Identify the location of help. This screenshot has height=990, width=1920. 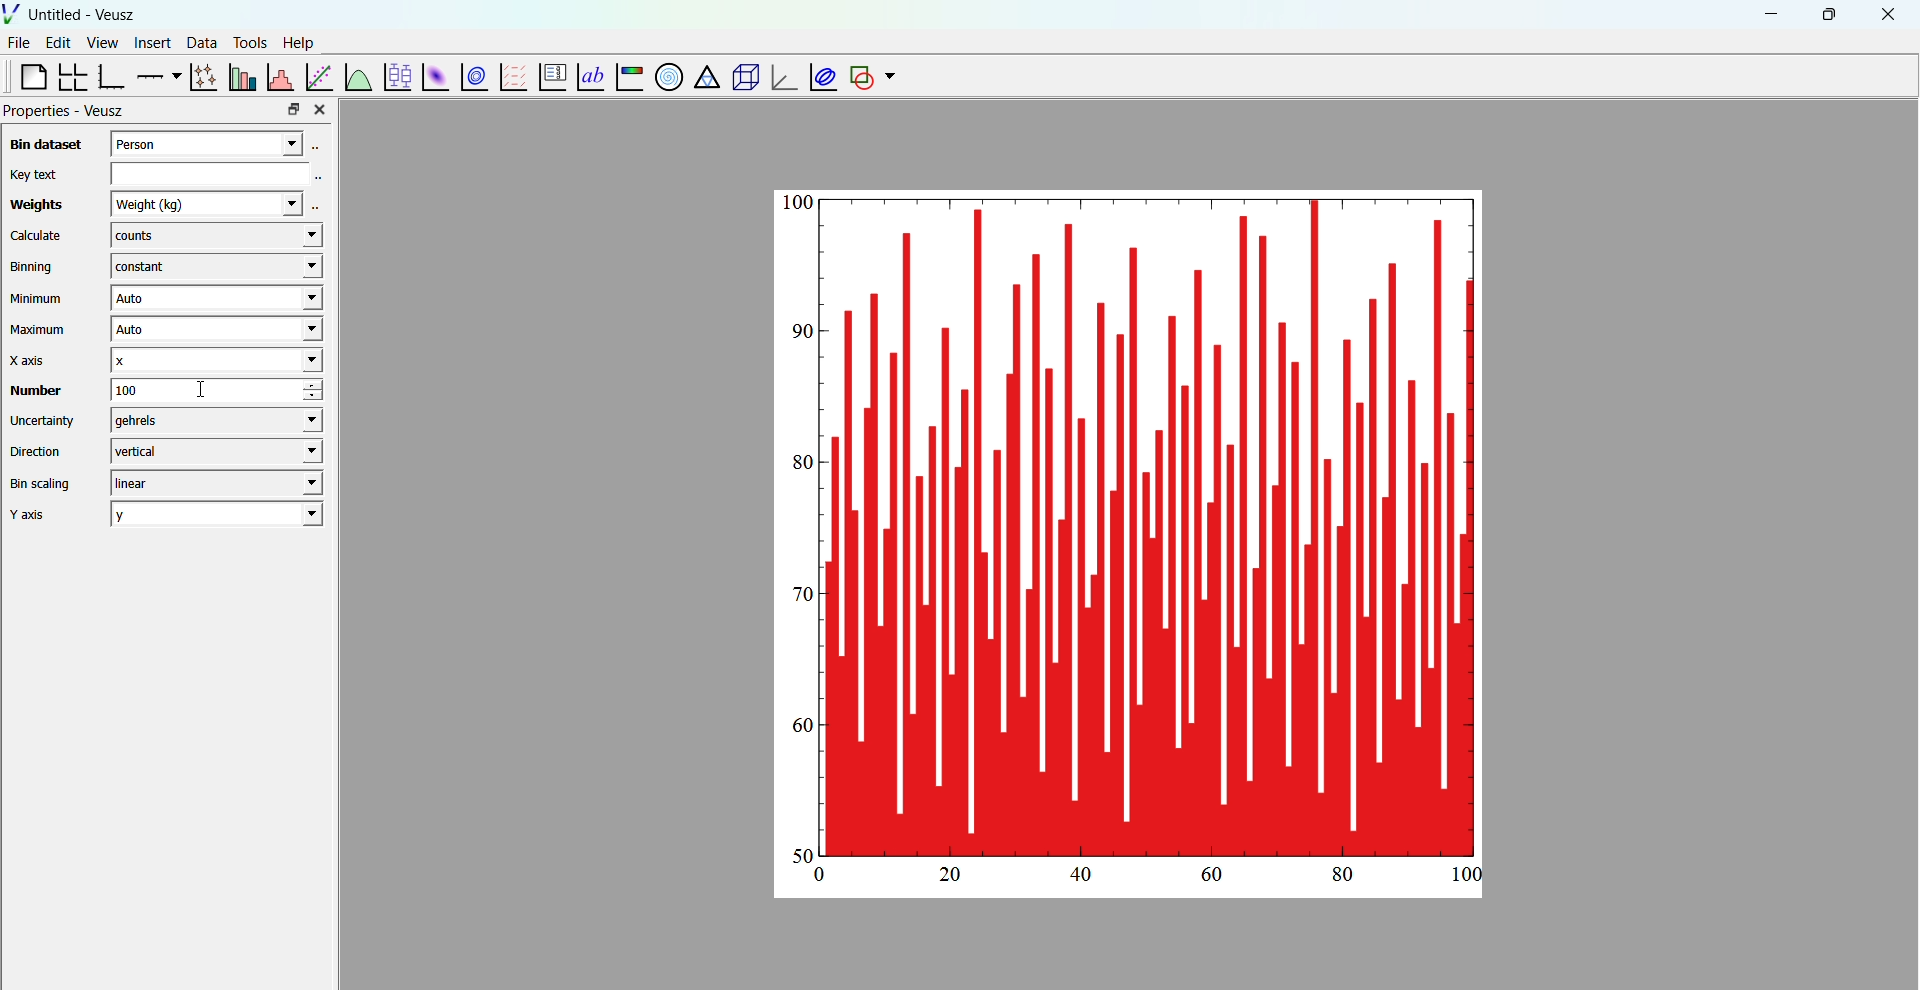
(299, 41).